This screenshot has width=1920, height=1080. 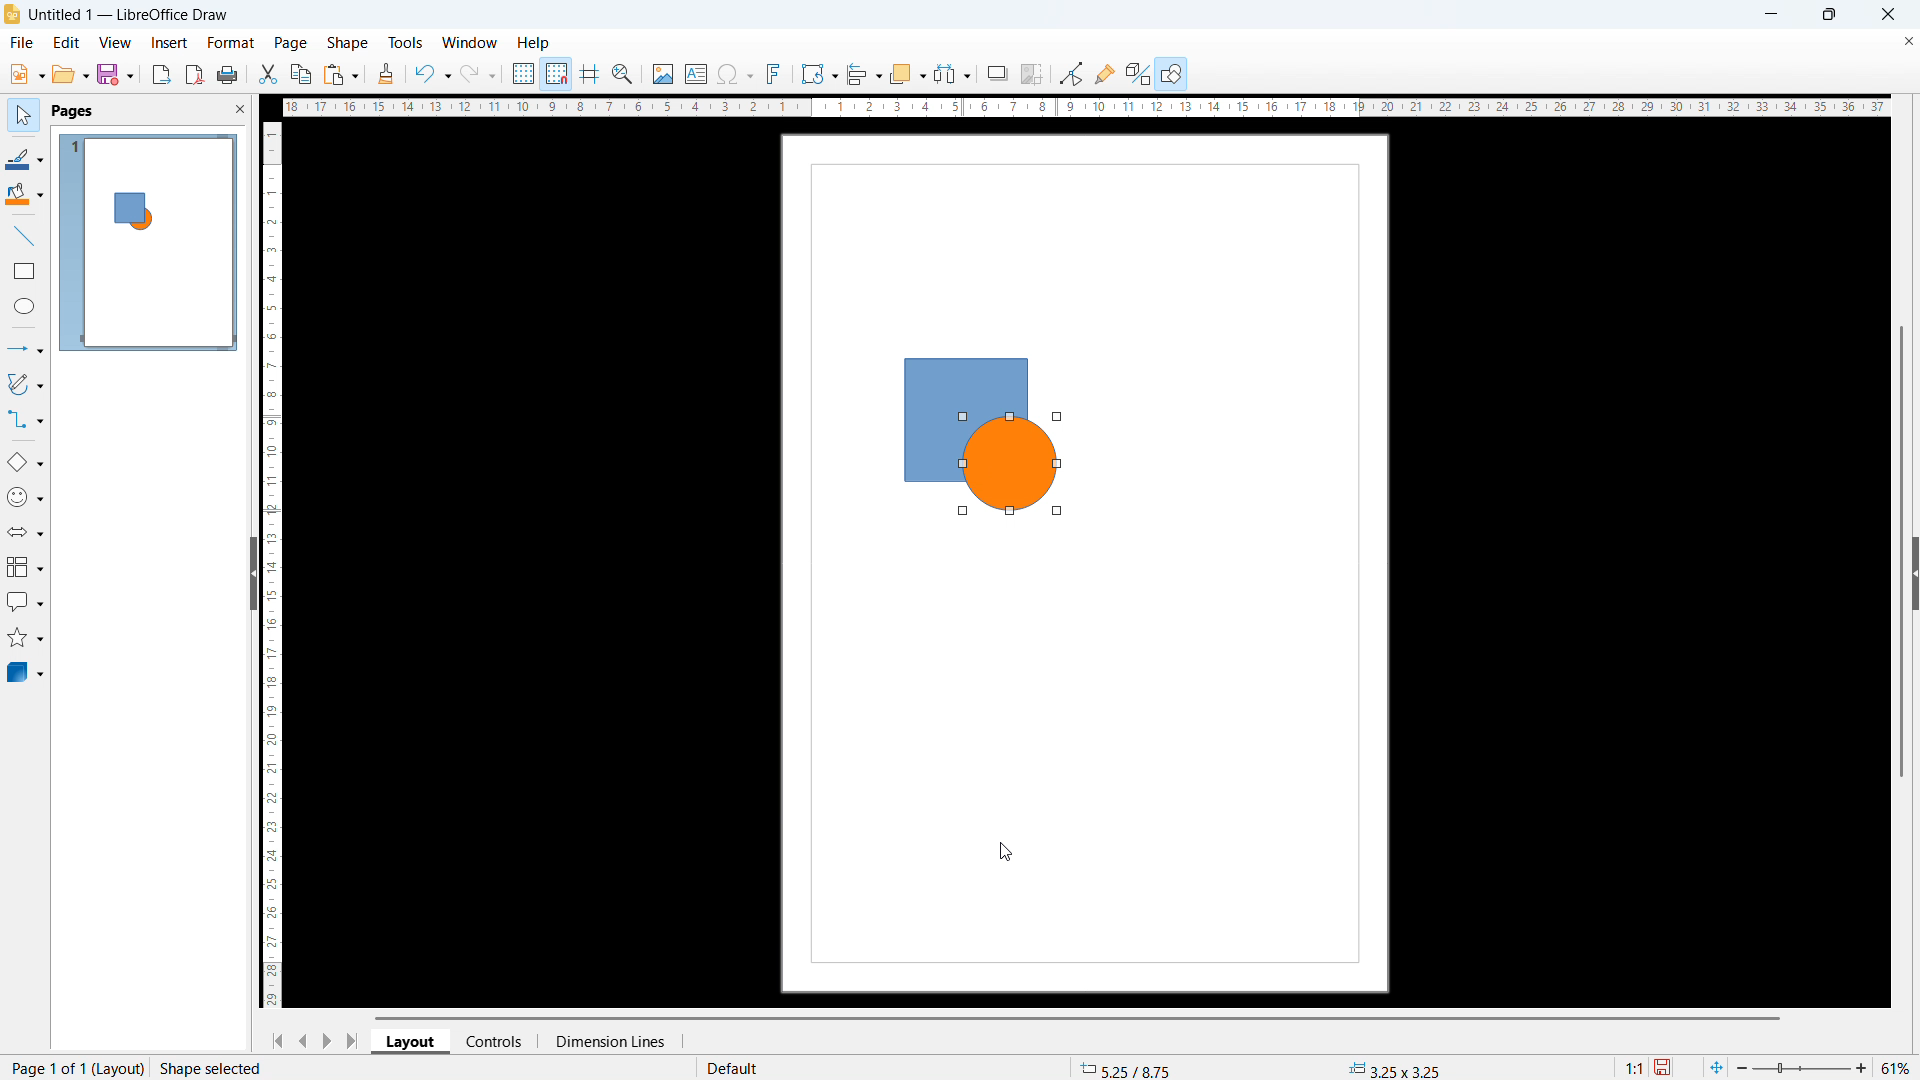 What do you see at coordinates (403, 42) in the screenshot?
I see `Tools ` at bounding box center [403, 42].